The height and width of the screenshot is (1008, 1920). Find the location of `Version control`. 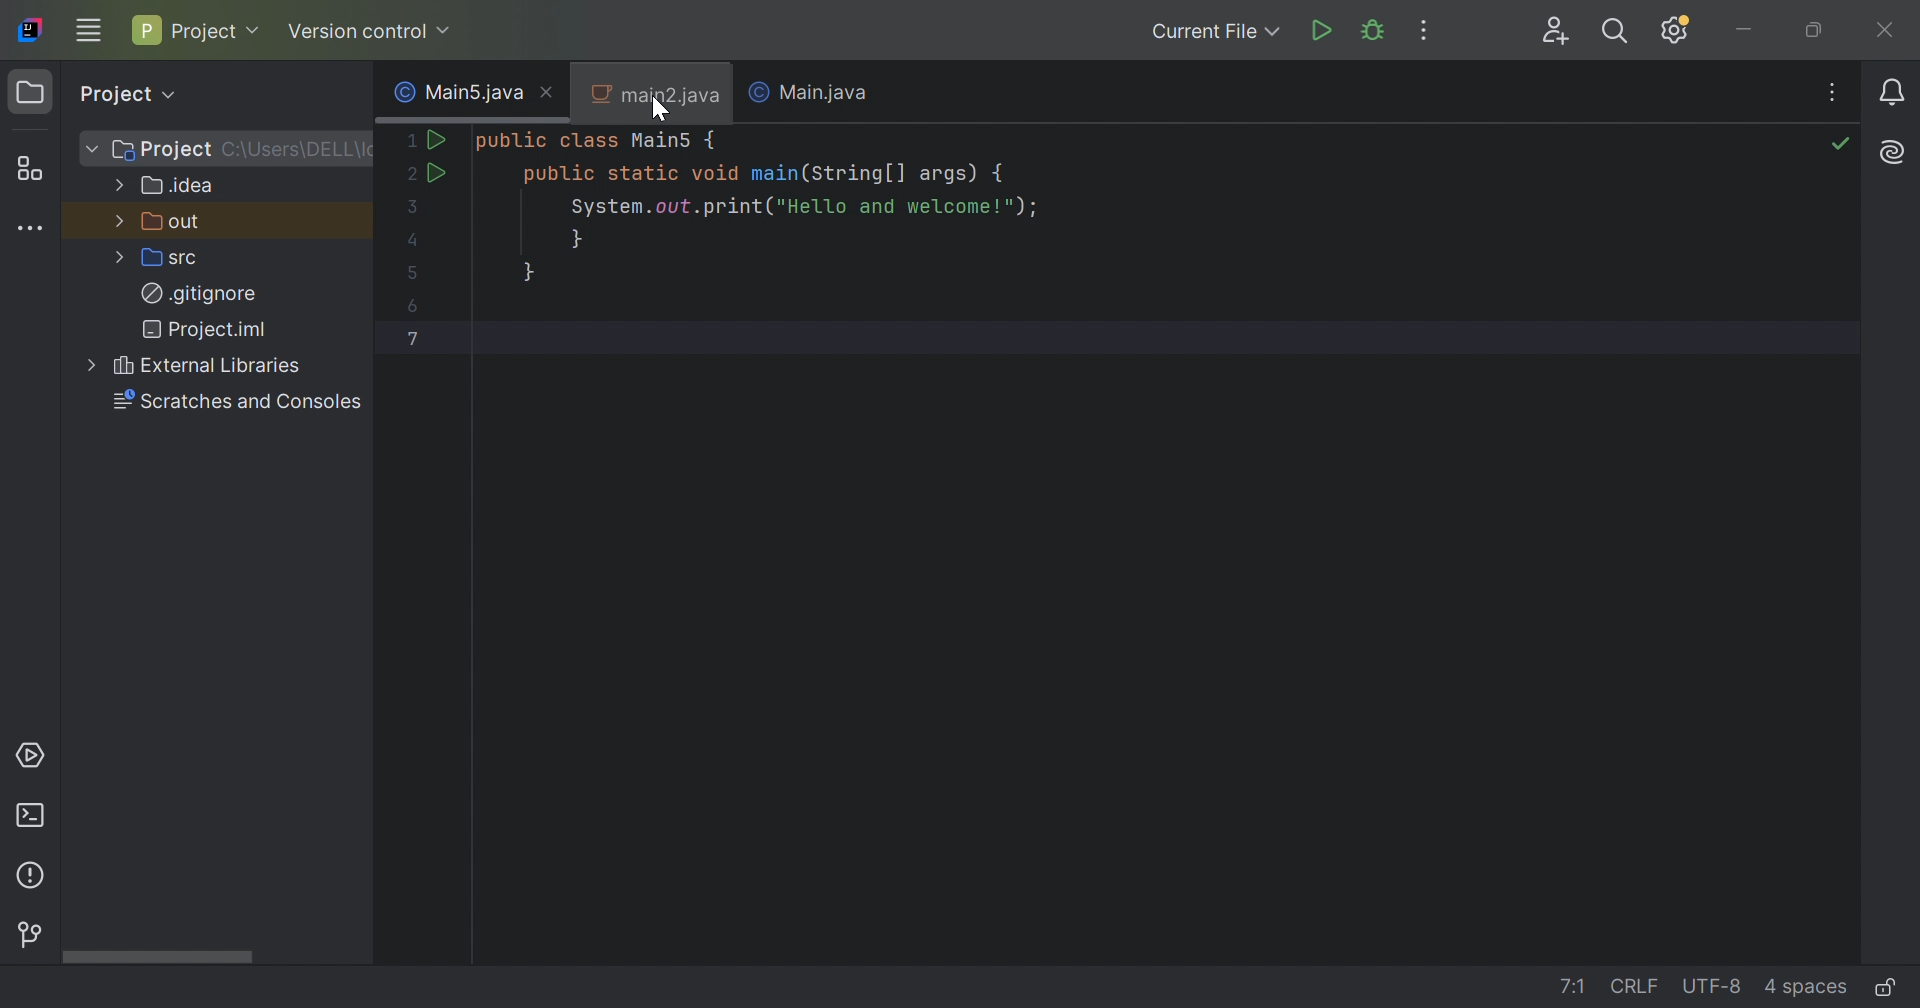

Version control is located at coordinates (370, 32).